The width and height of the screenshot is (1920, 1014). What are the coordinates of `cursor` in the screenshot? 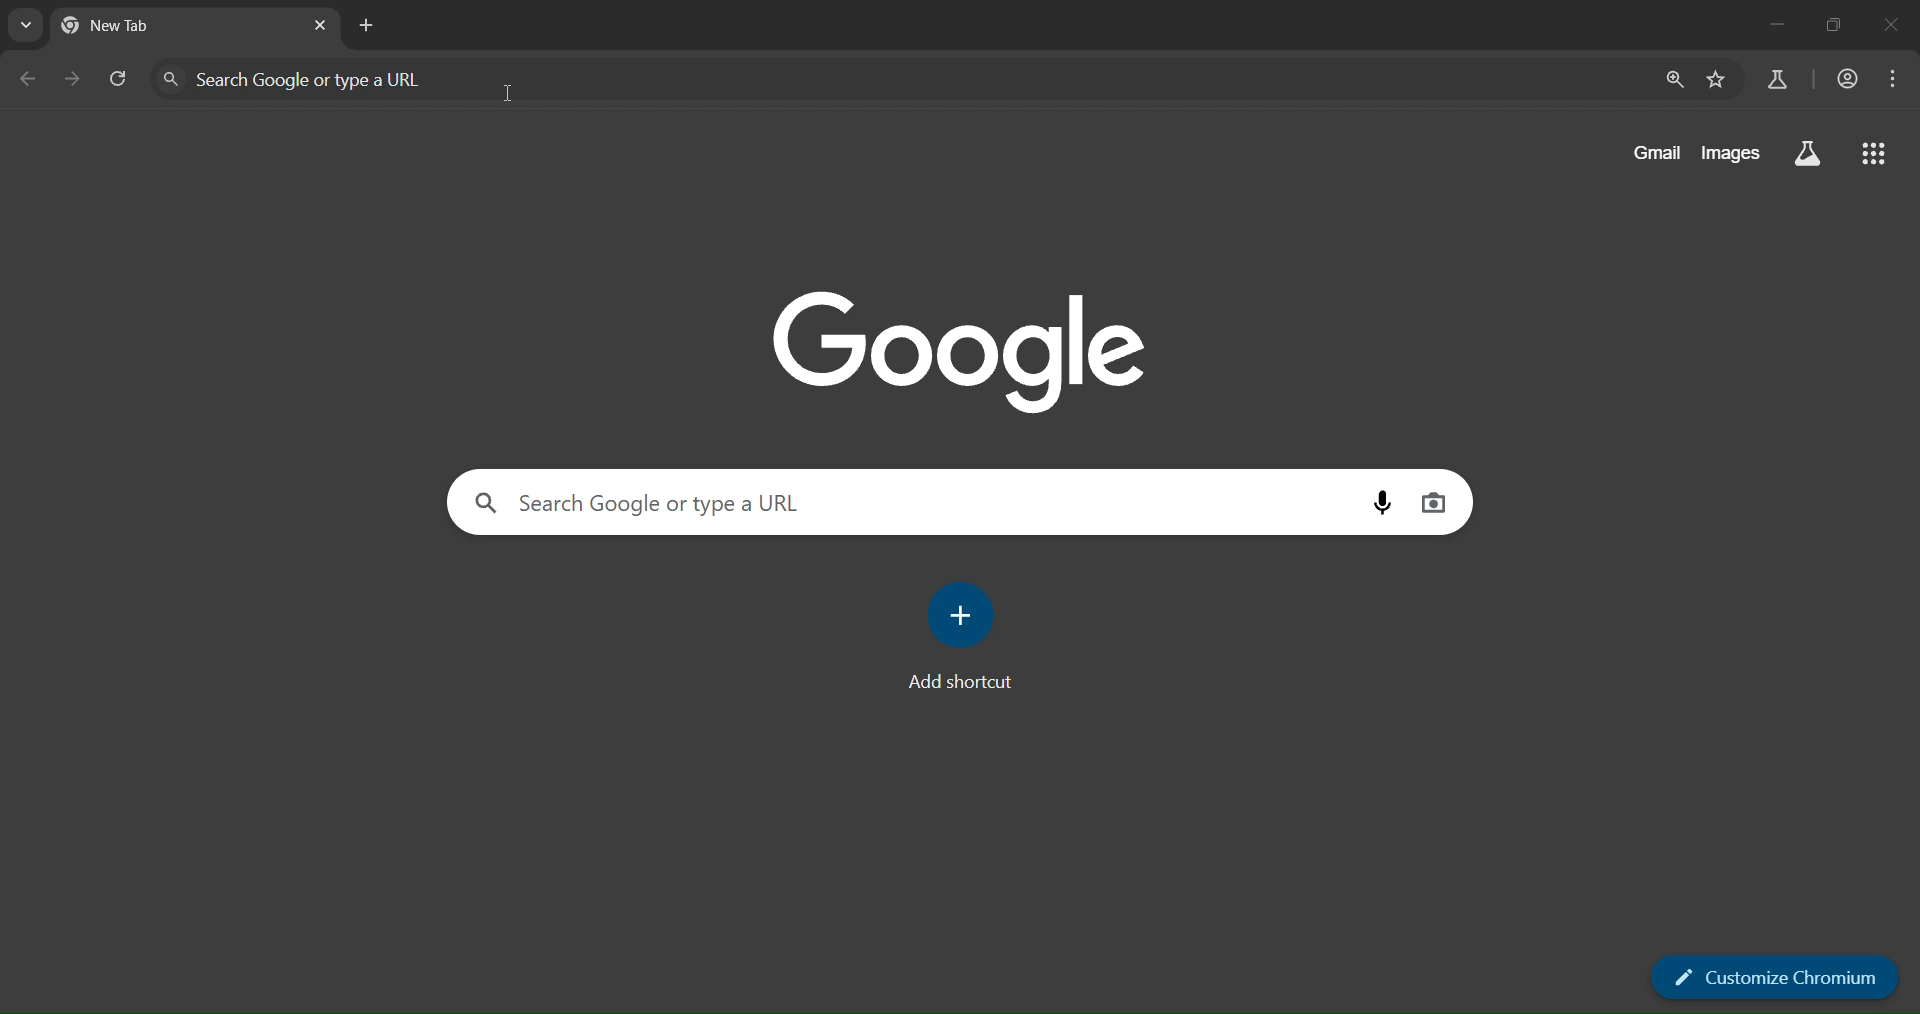 It's located at (509, 92).